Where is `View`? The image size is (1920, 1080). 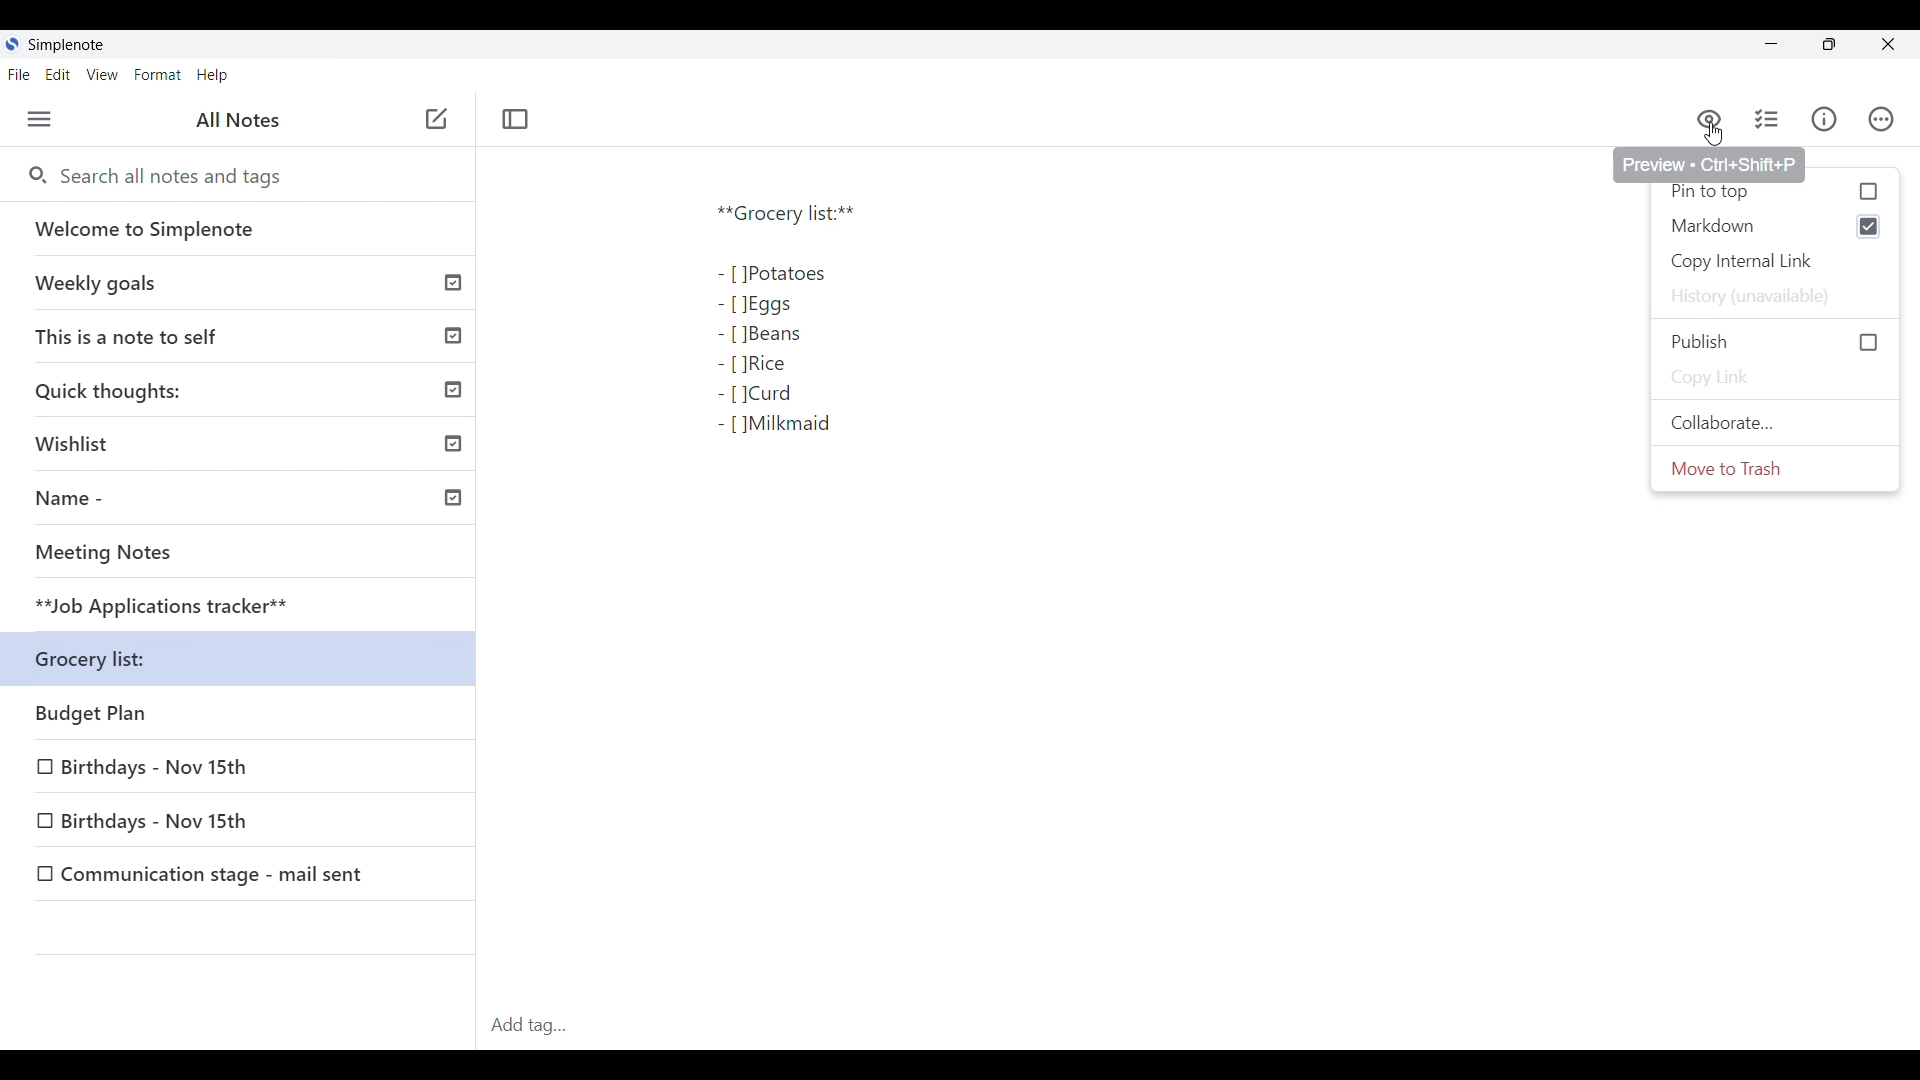
View is located at coordinates (103, 75).